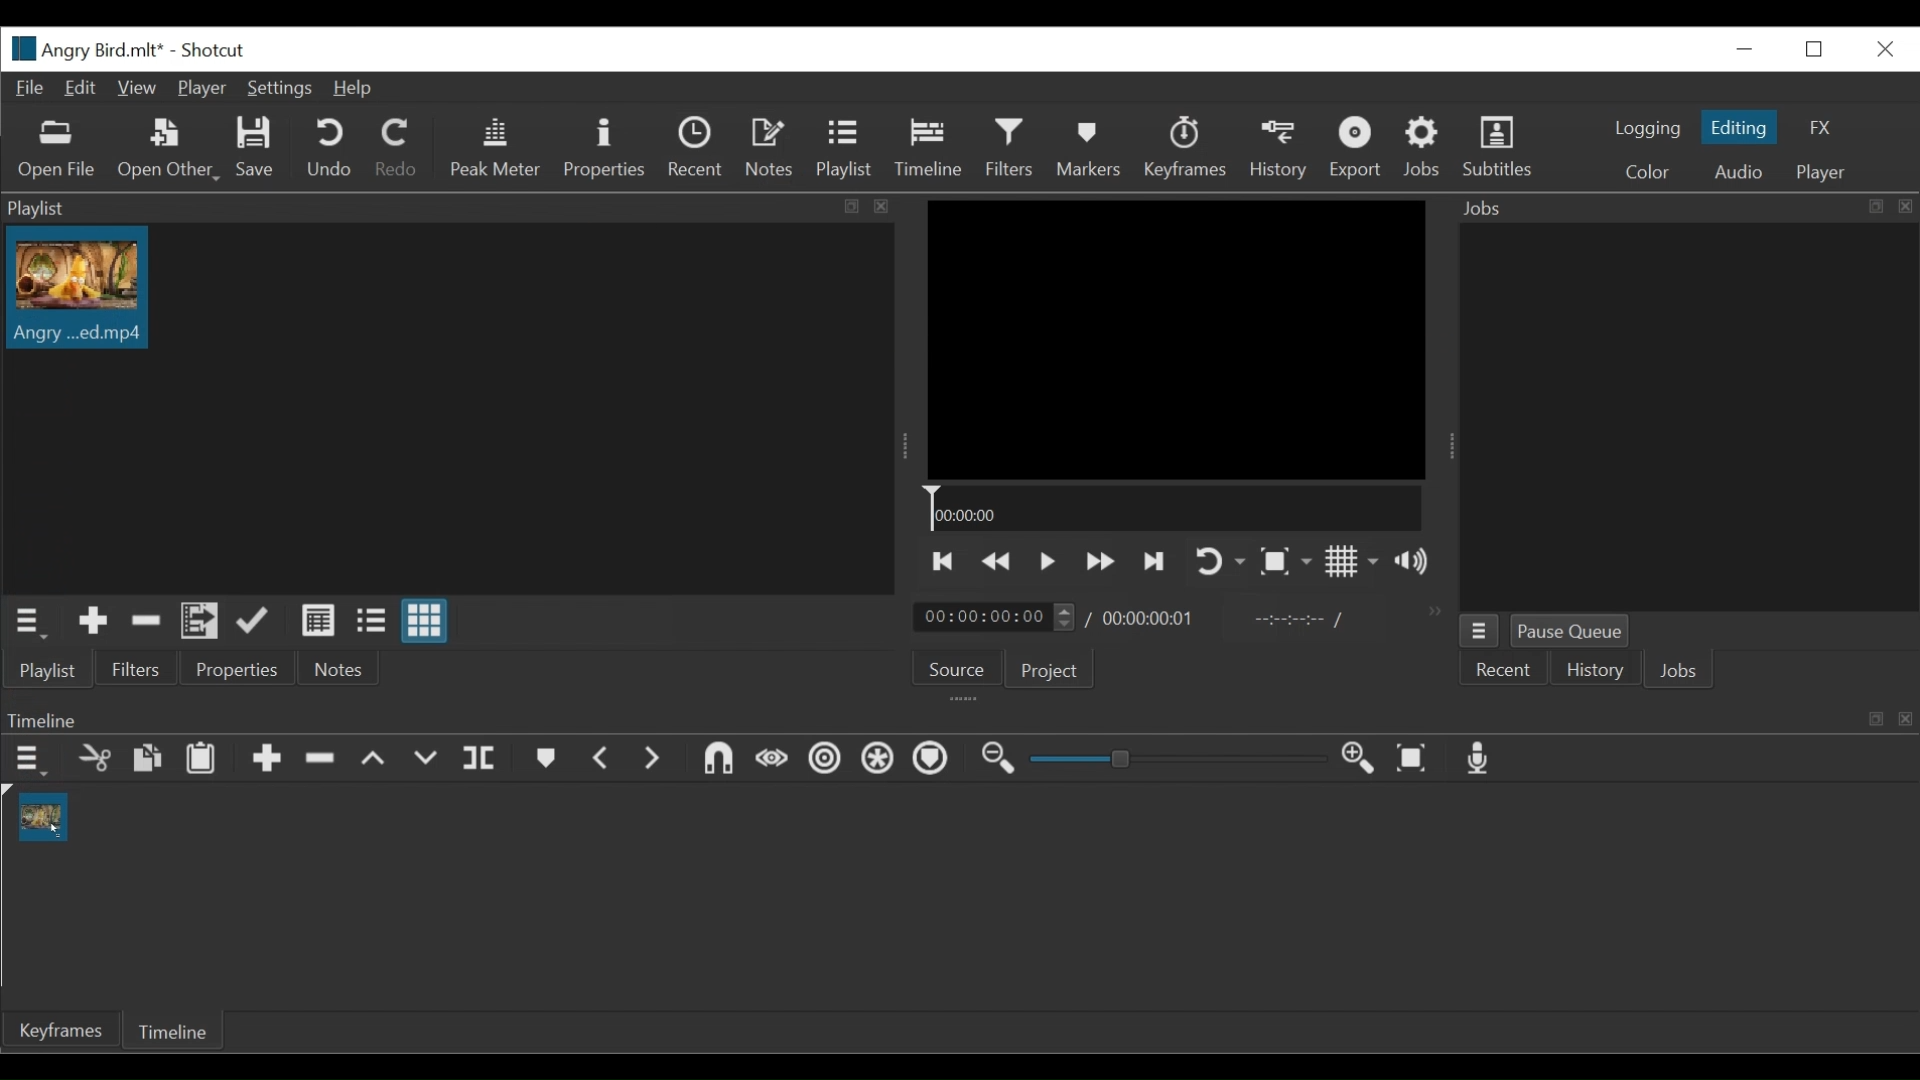  I want to click on View as files, so click(373, 620).